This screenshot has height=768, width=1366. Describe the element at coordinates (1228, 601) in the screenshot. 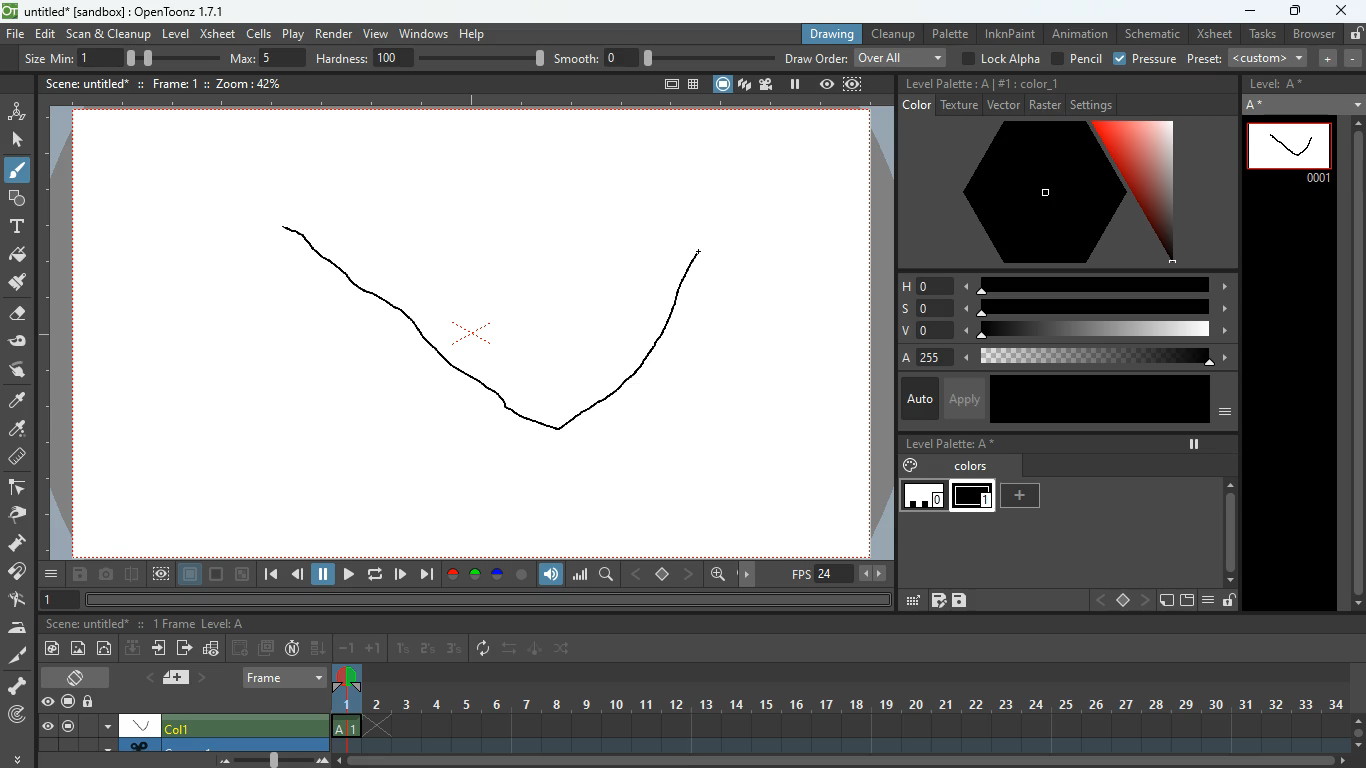

I see `unlock` at that location.